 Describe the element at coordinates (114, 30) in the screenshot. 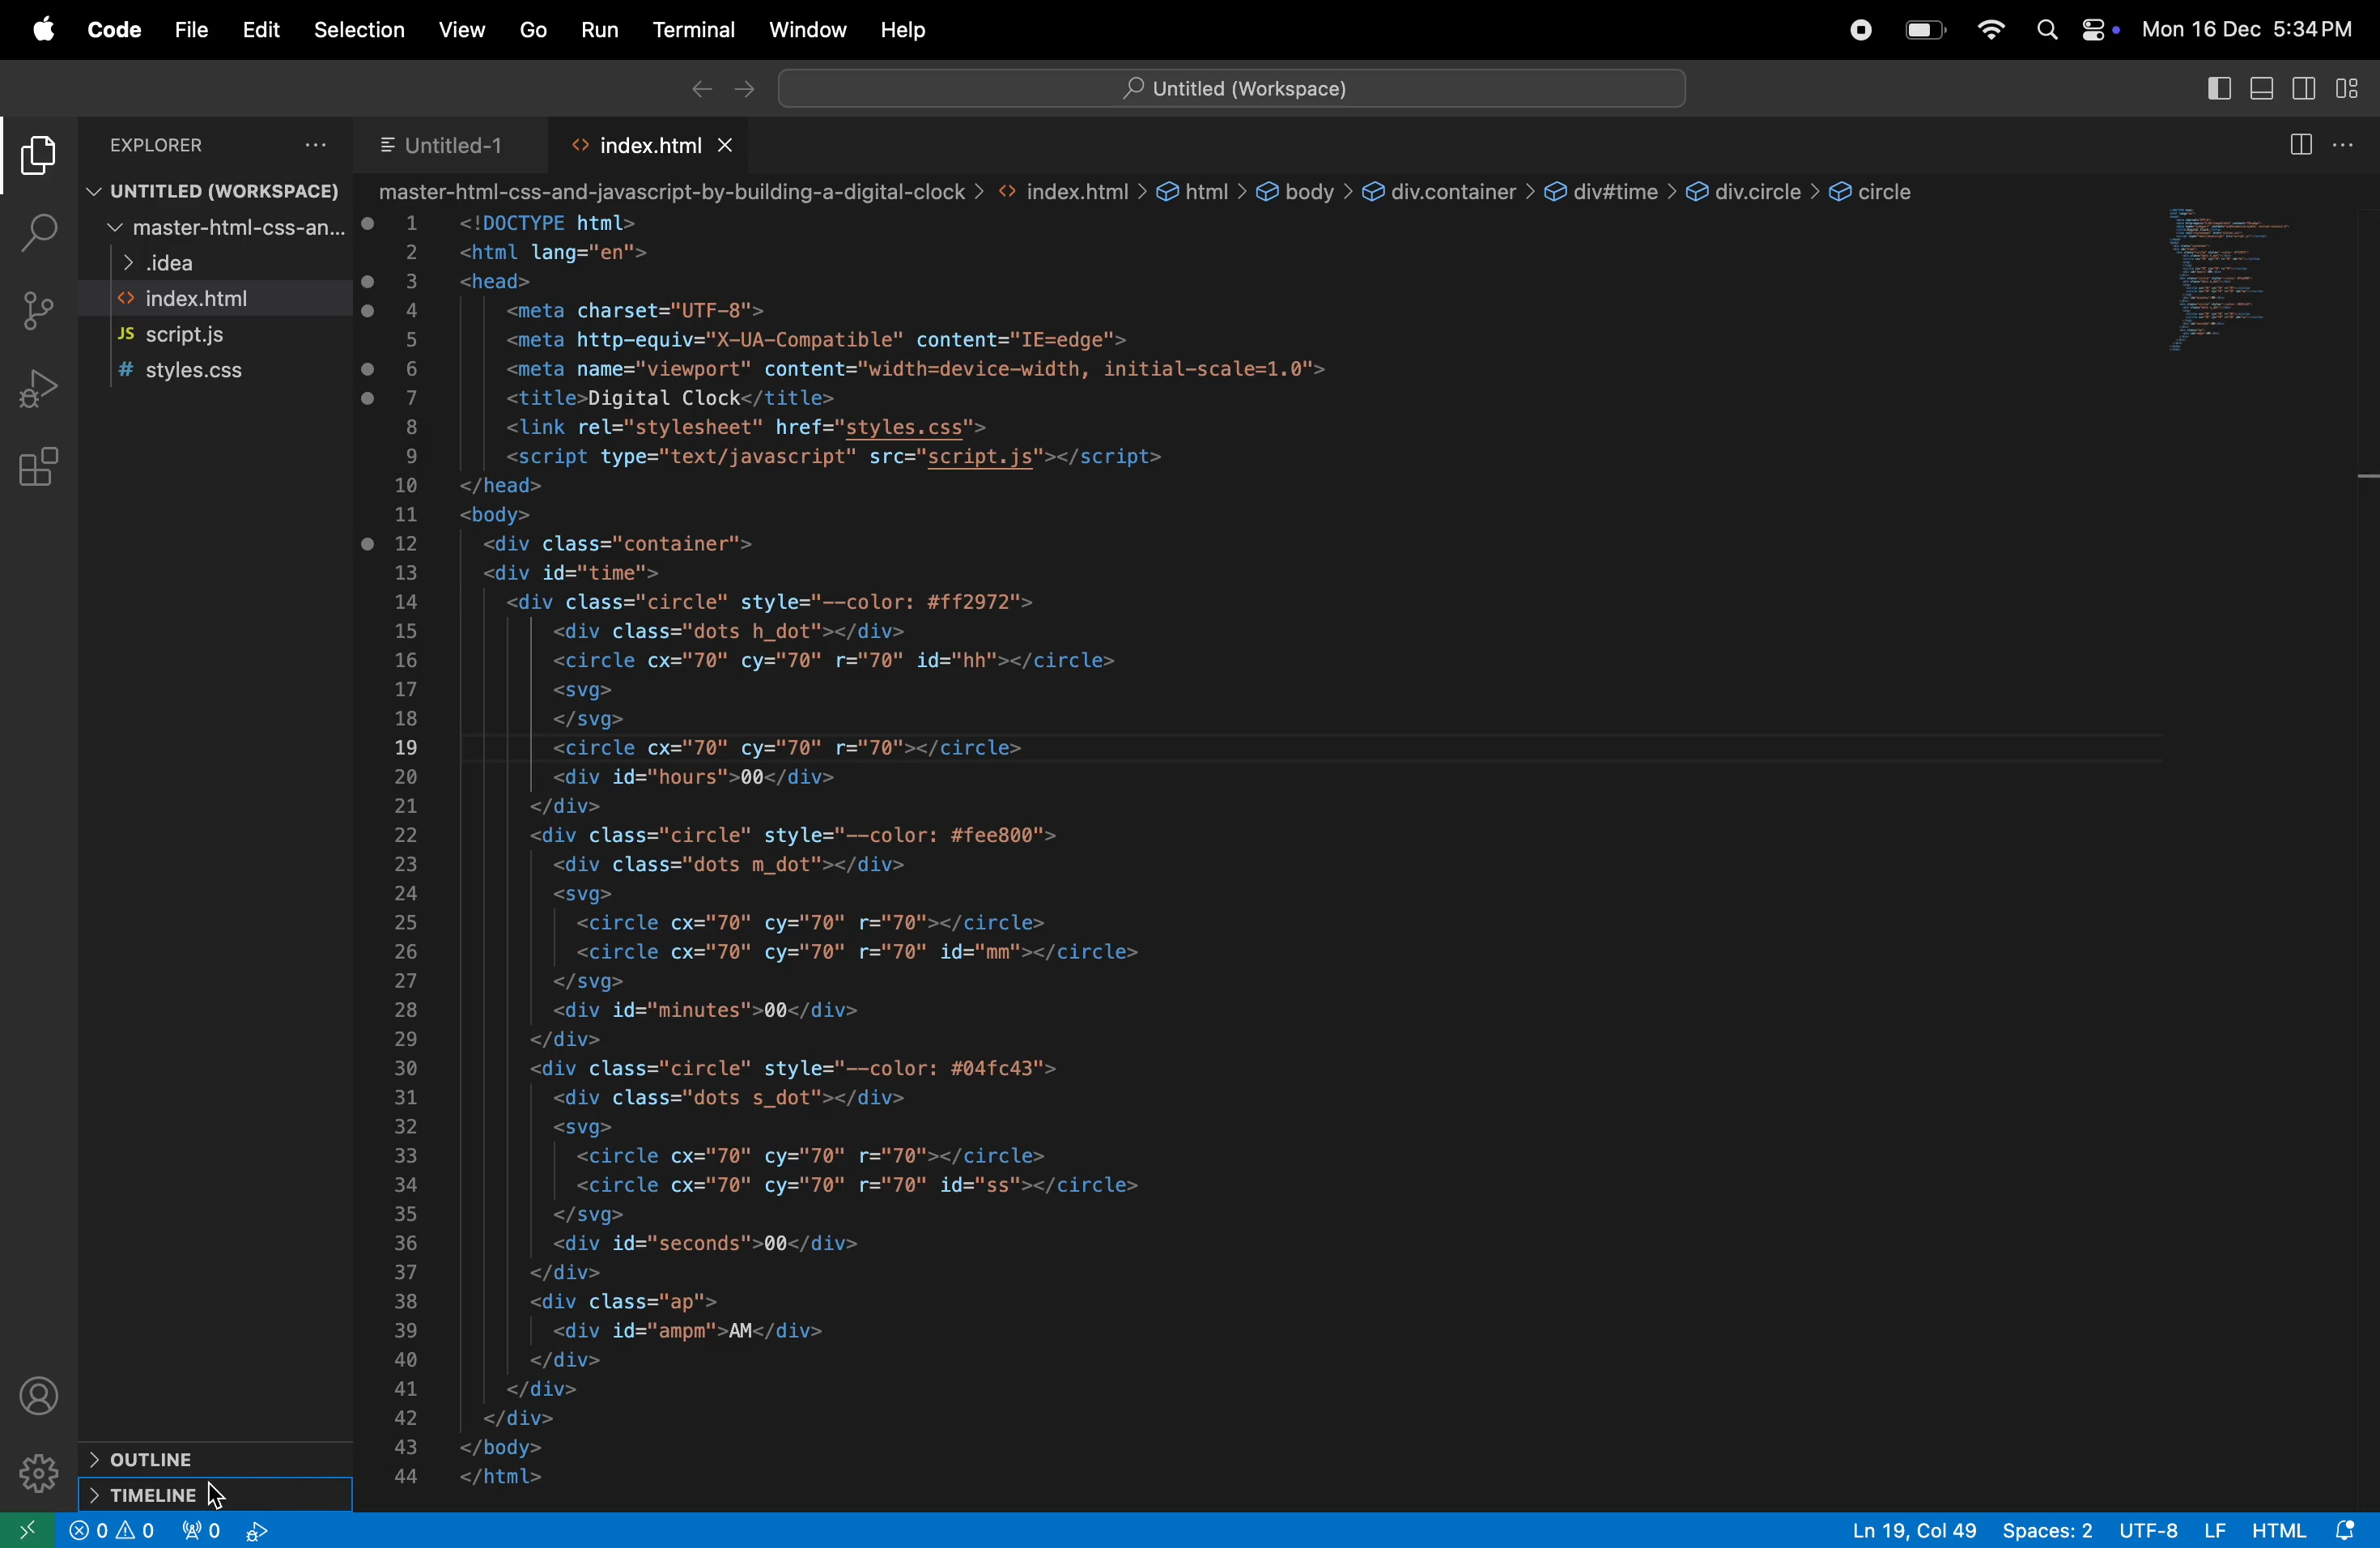

I see `code` at that location.